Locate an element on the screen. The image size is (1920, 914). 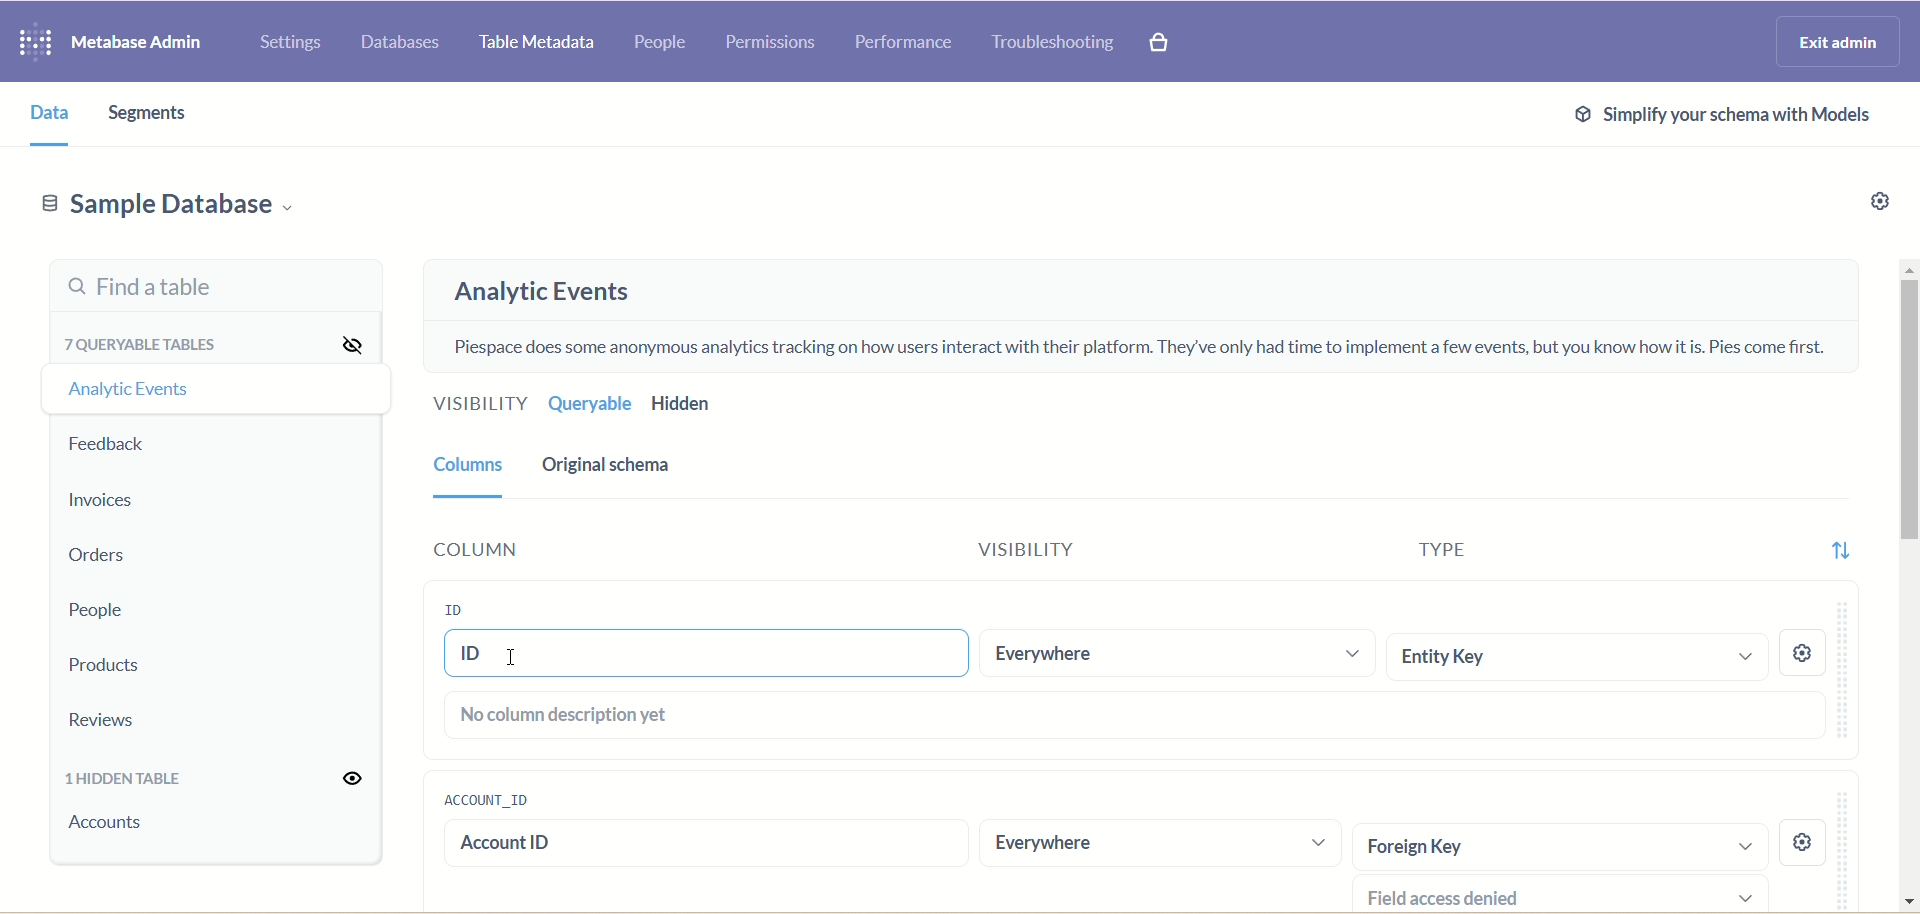
ID is located at coordinates (458, 607).